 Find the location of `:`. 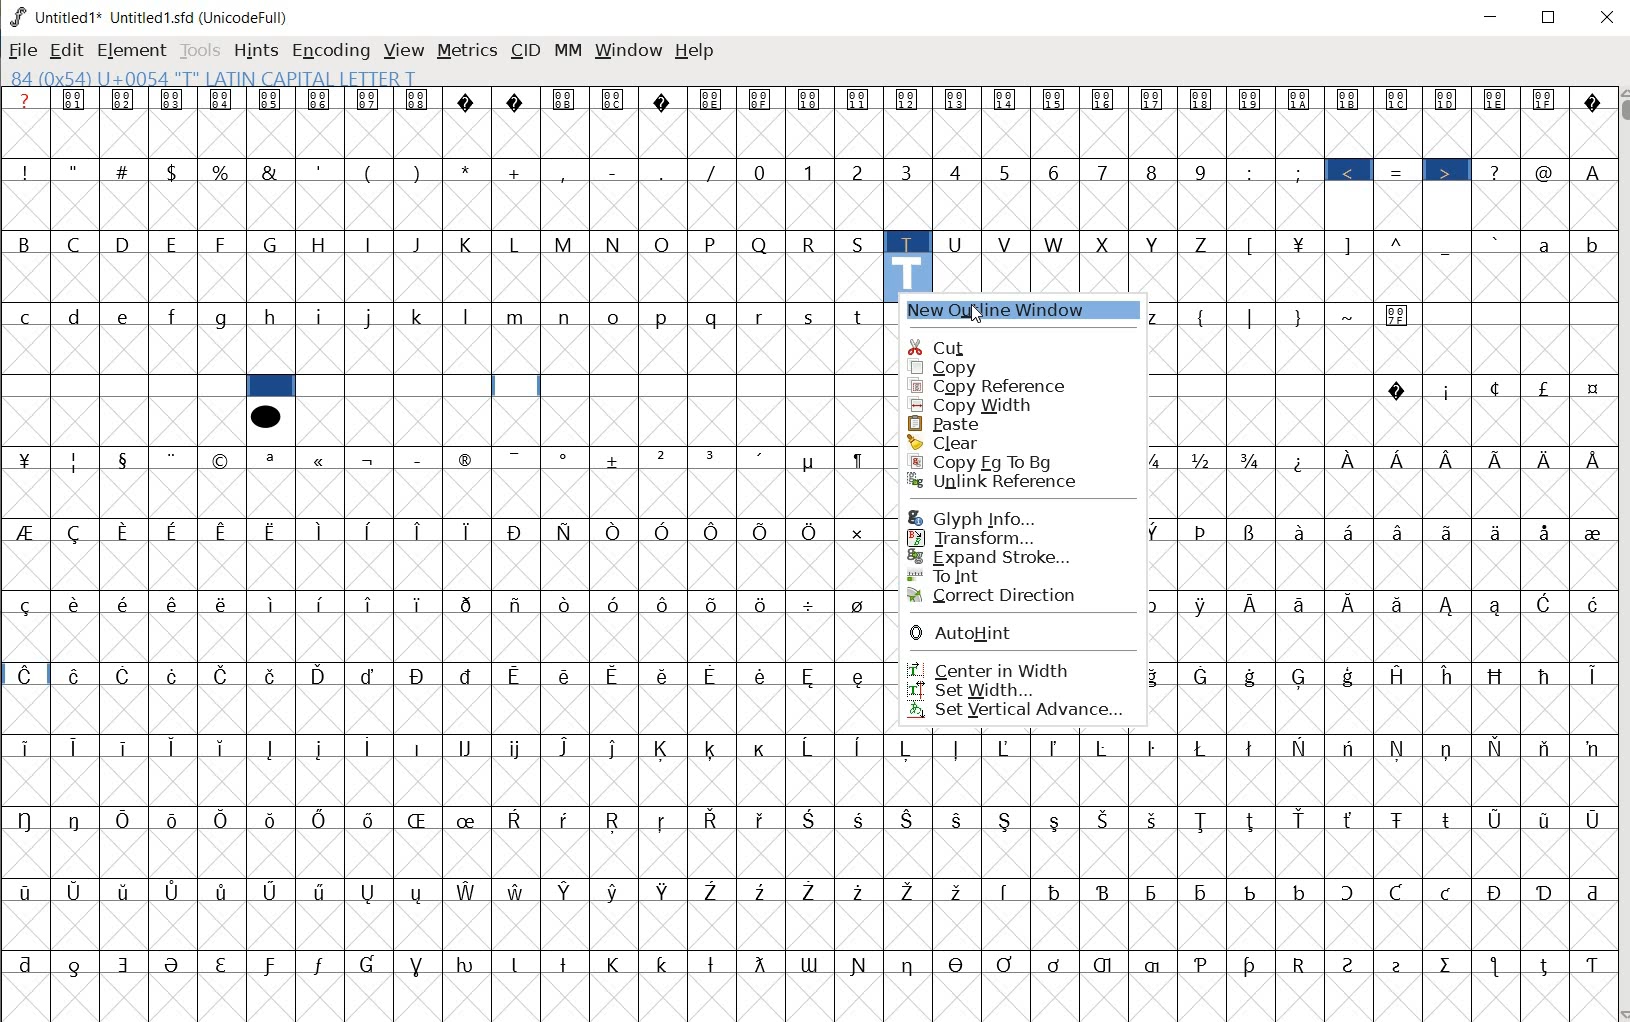

: is located at coordinates (1251, 171).